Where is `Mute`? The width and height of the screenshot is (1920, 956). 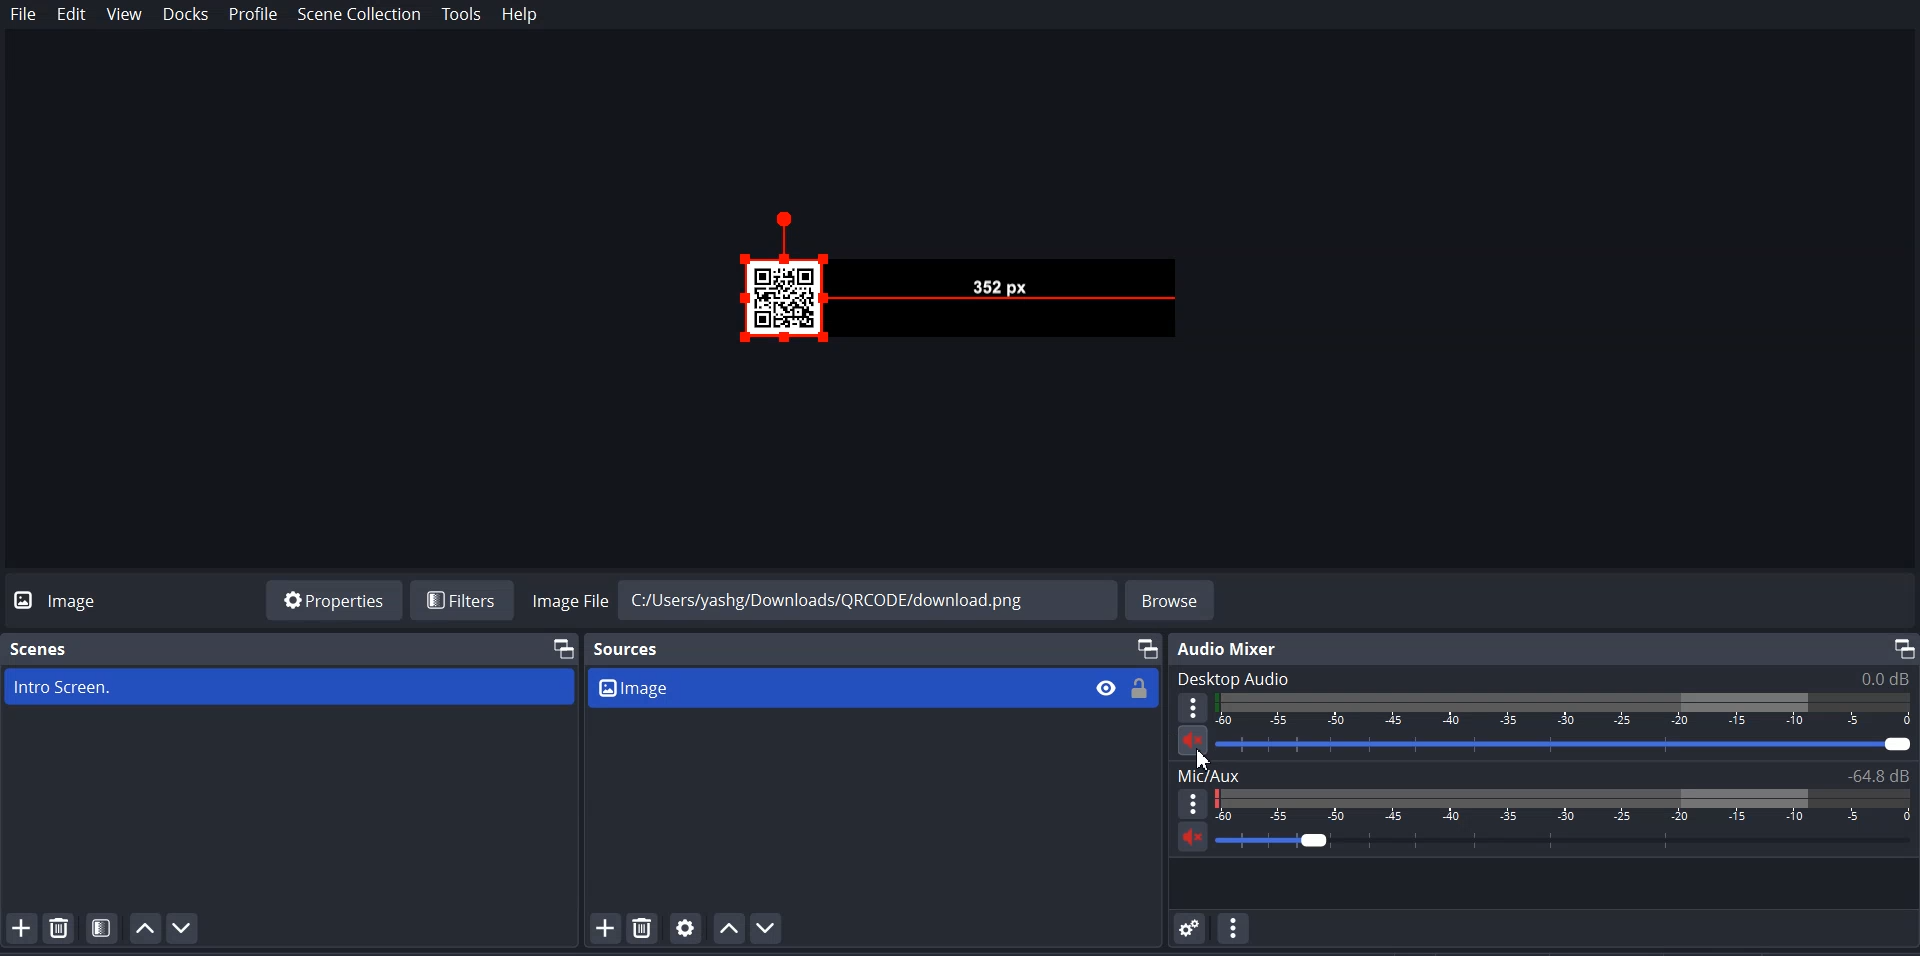
Mute is located at coordinates (1194, 742).